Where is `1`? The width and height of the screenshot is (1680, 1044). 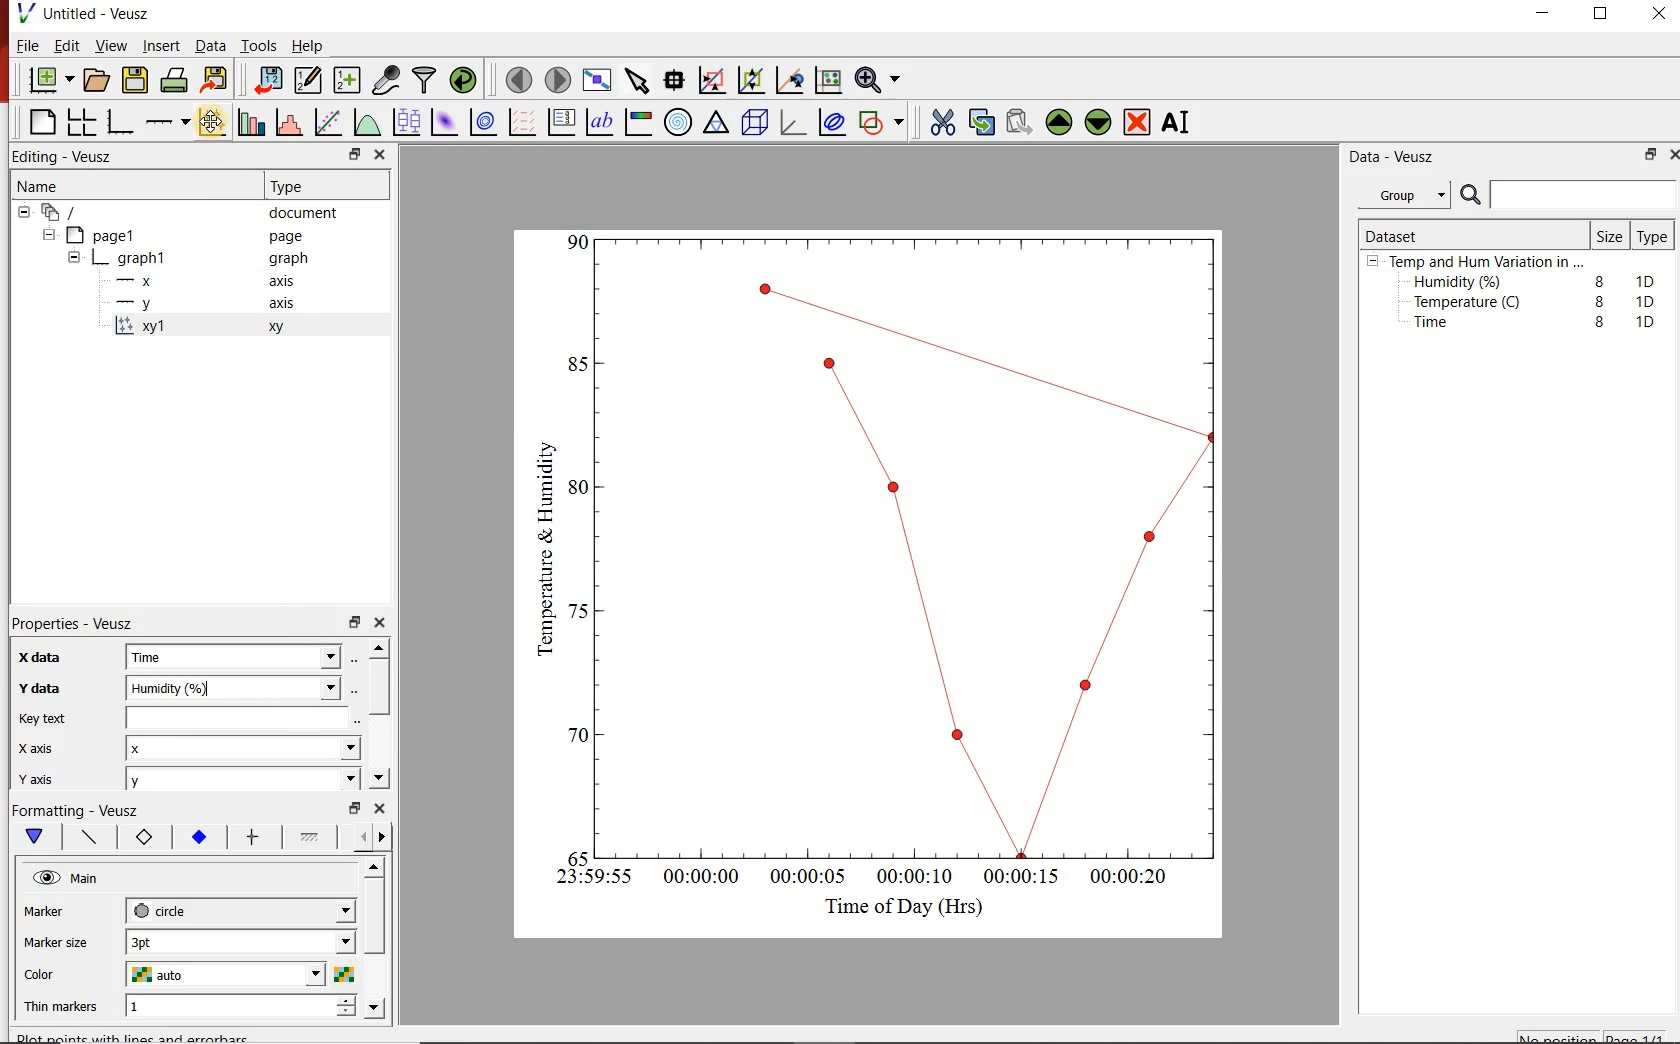
1 is located at coordinates (579, 240).